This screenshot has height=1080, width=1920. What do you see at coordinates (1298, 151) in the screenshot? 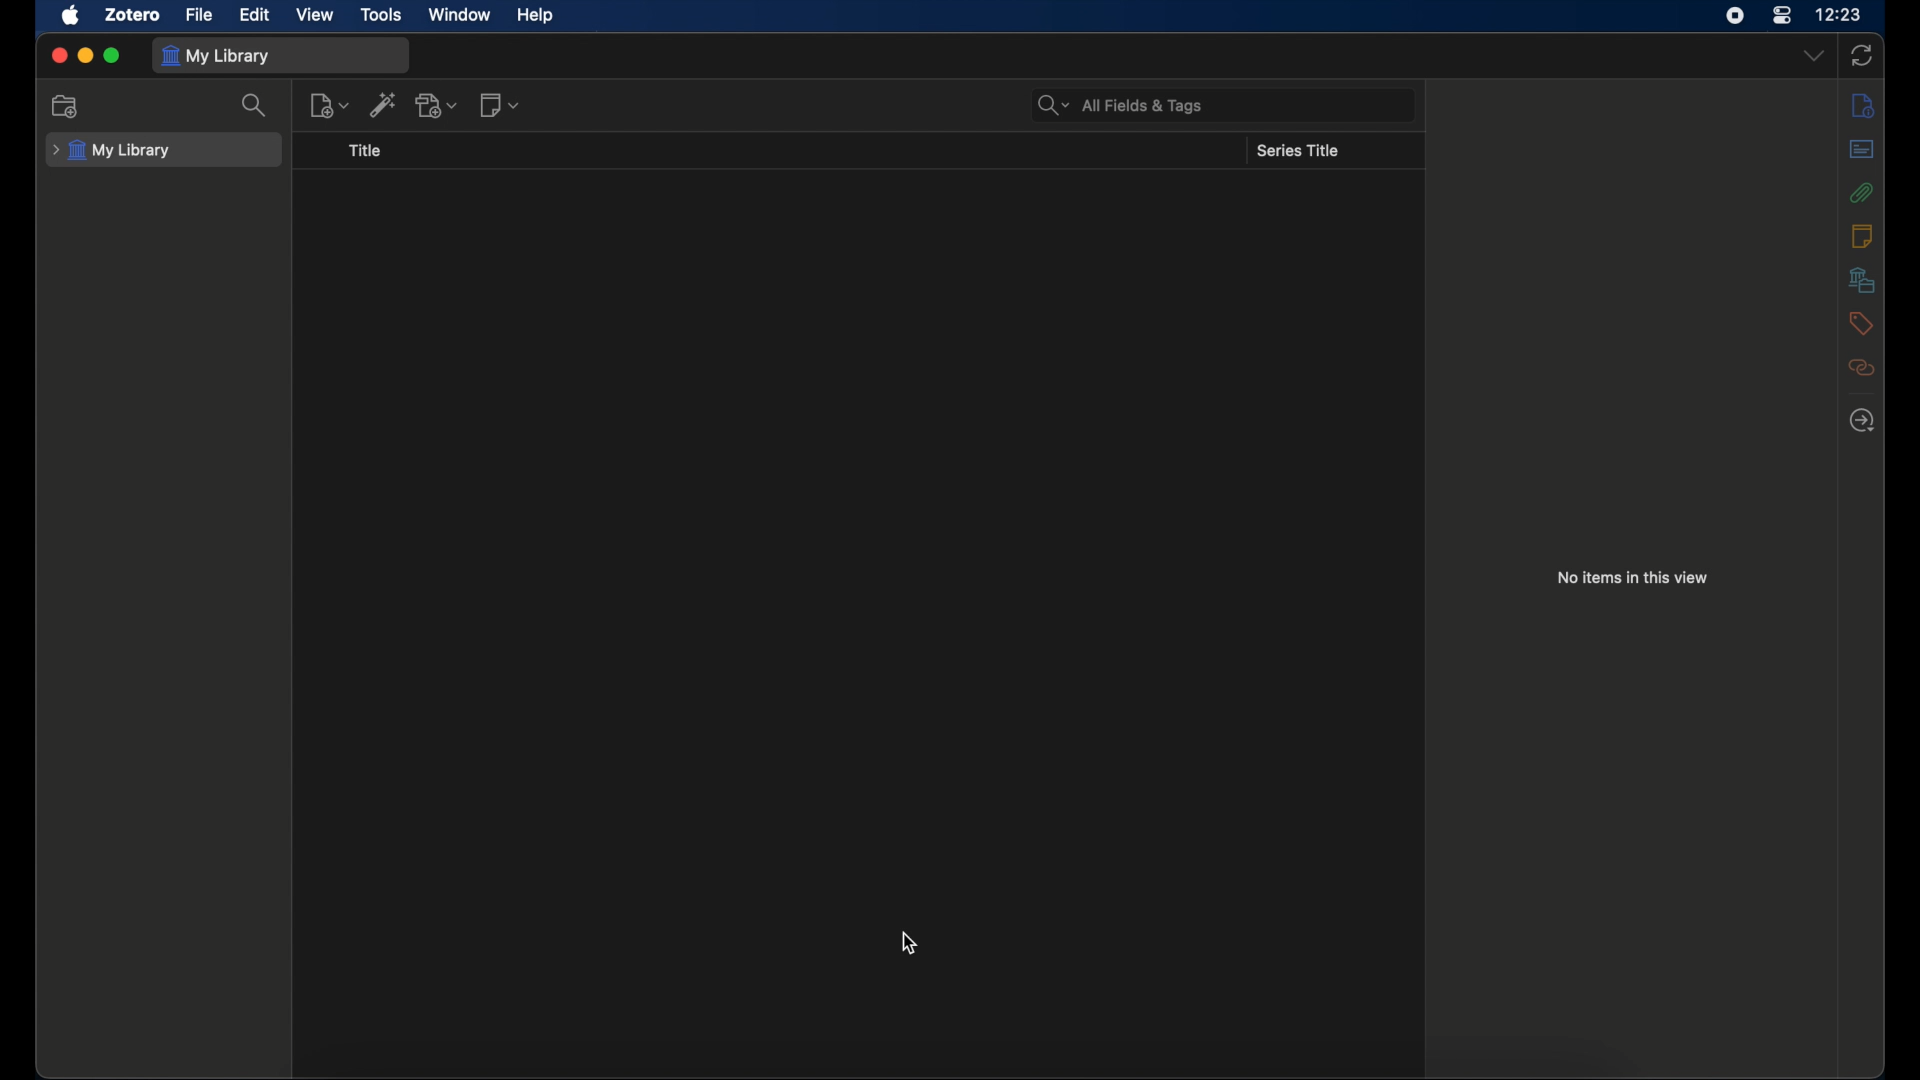
I see `series title` at bounding box center [1298, 151].